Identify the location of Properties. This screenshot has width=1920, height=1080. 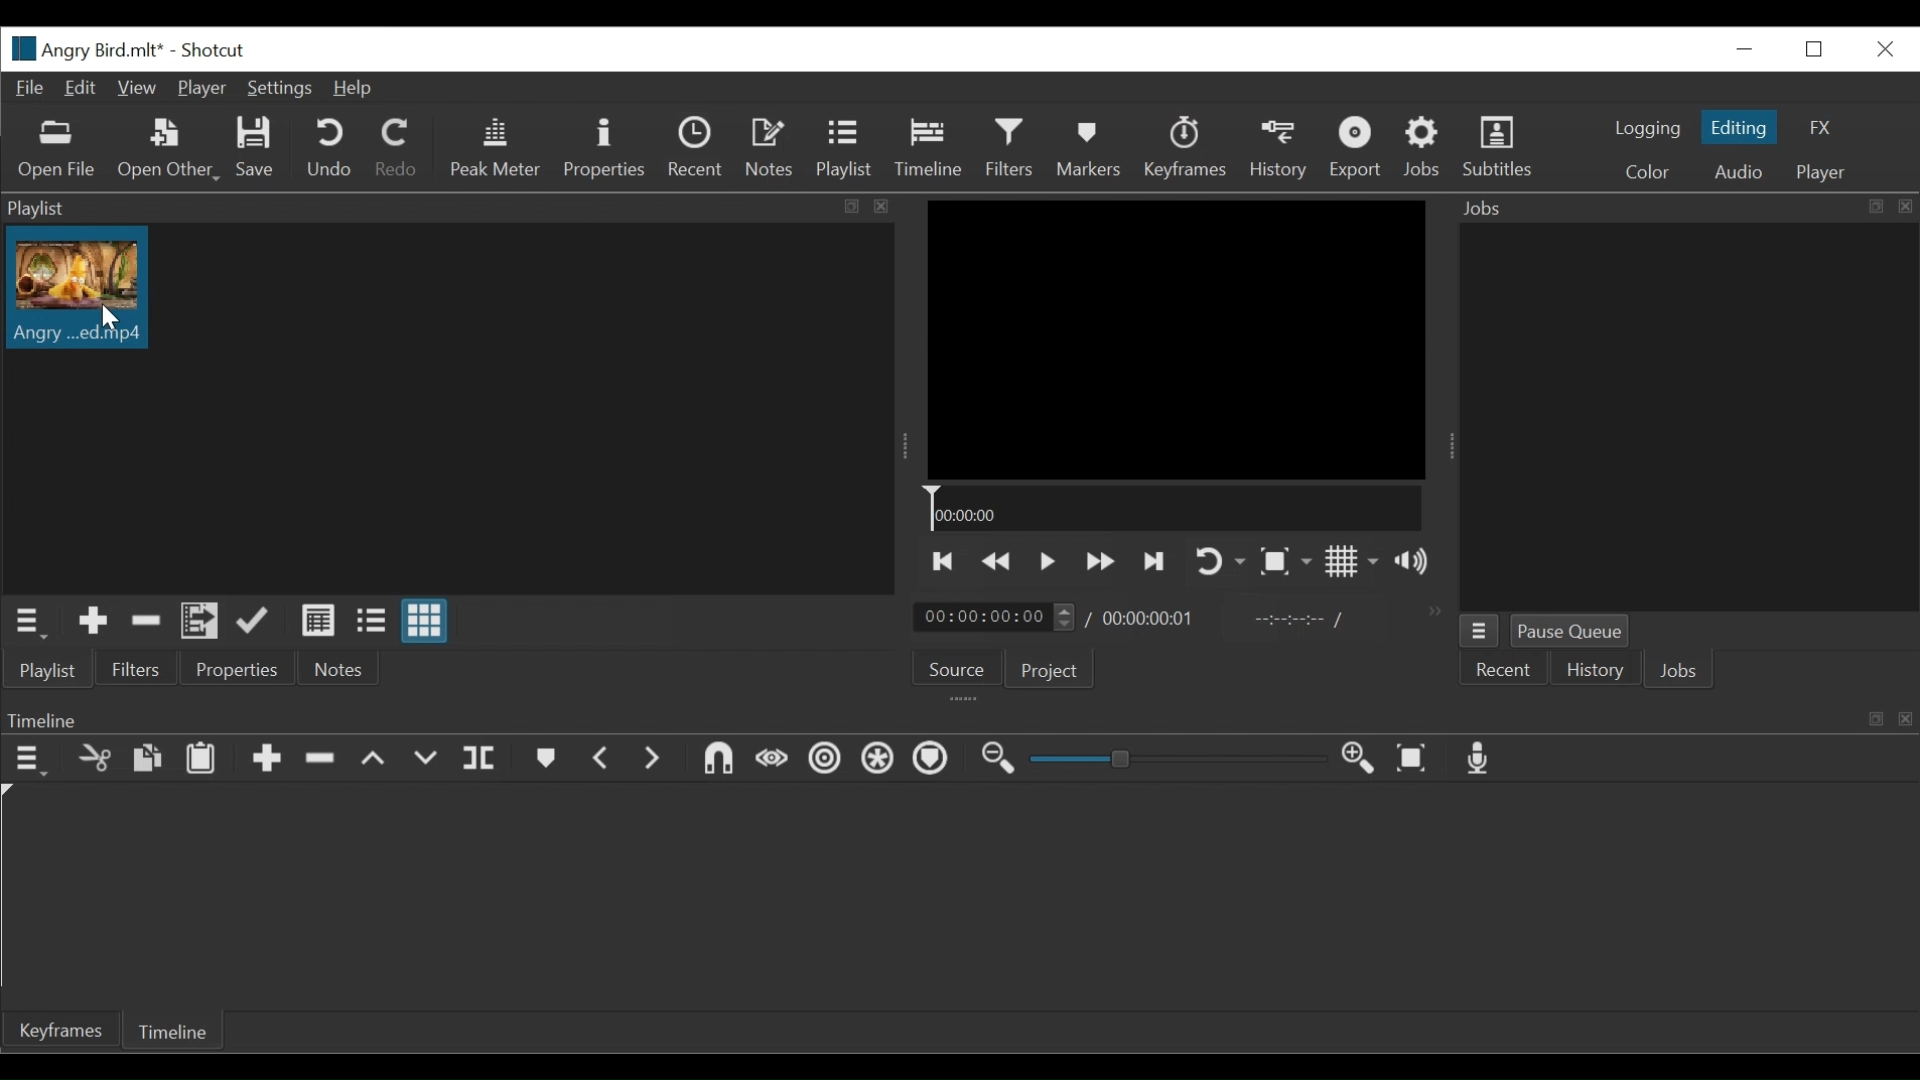
(238, 668).